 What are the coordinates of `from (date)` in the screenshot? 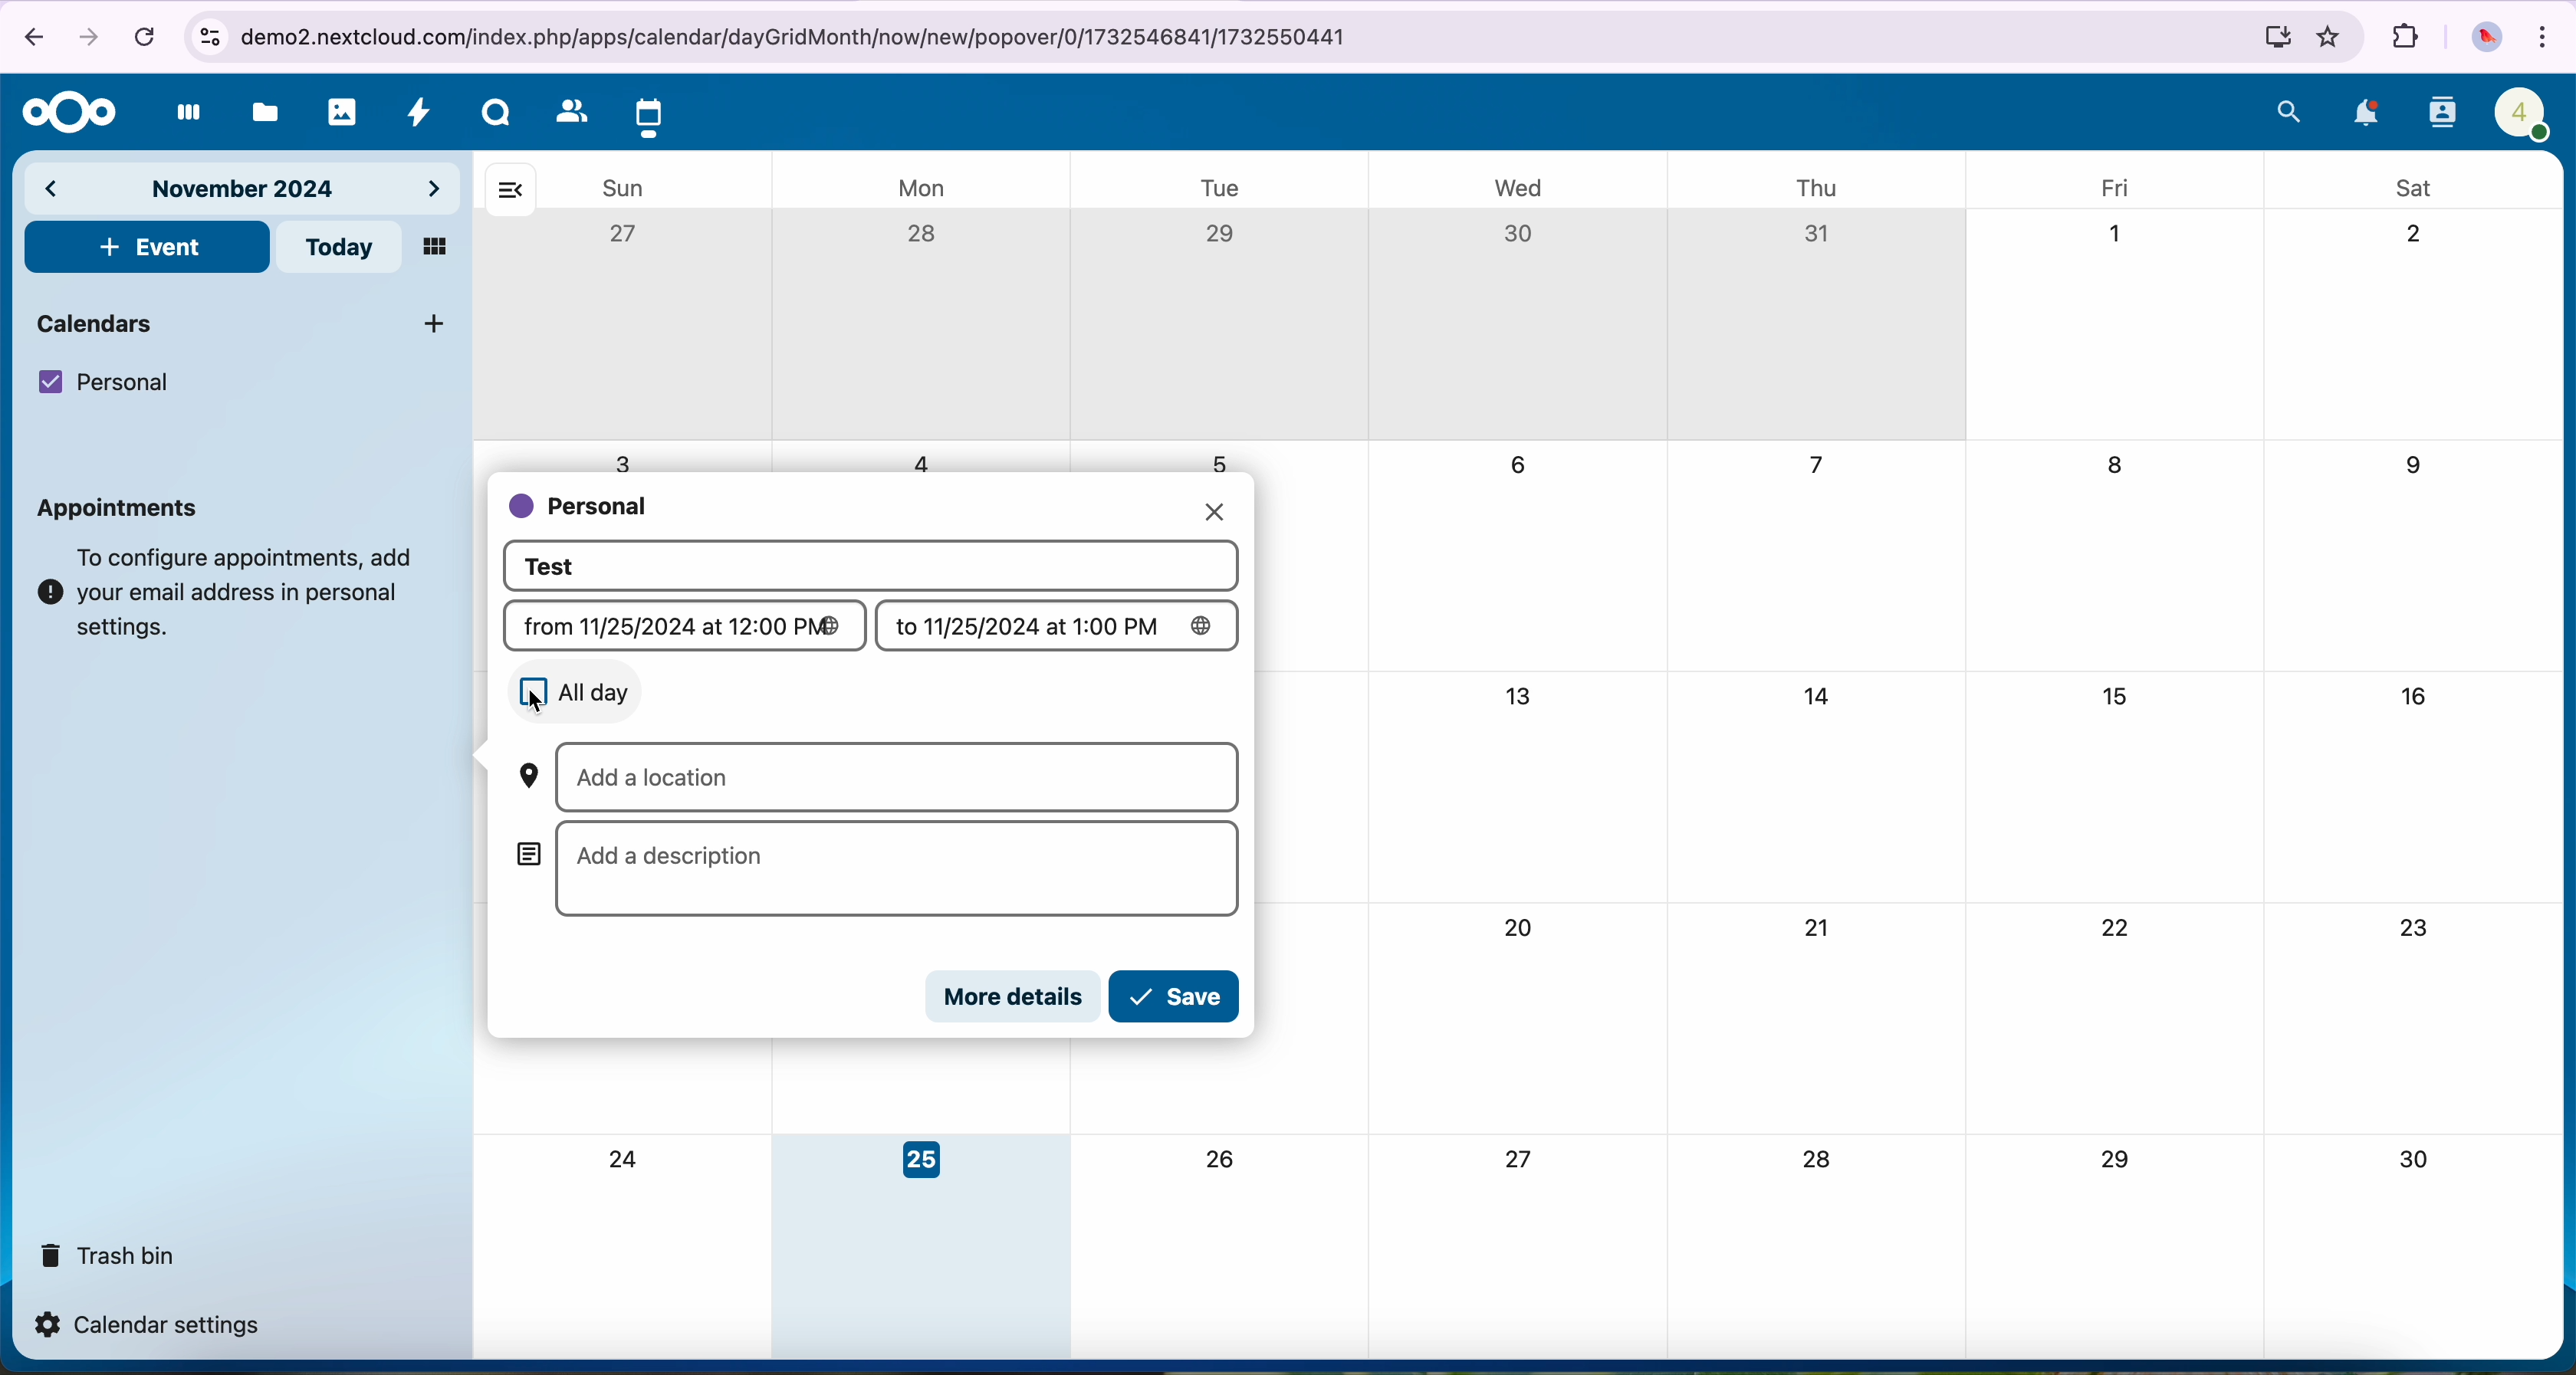 It's located at (686, 627).